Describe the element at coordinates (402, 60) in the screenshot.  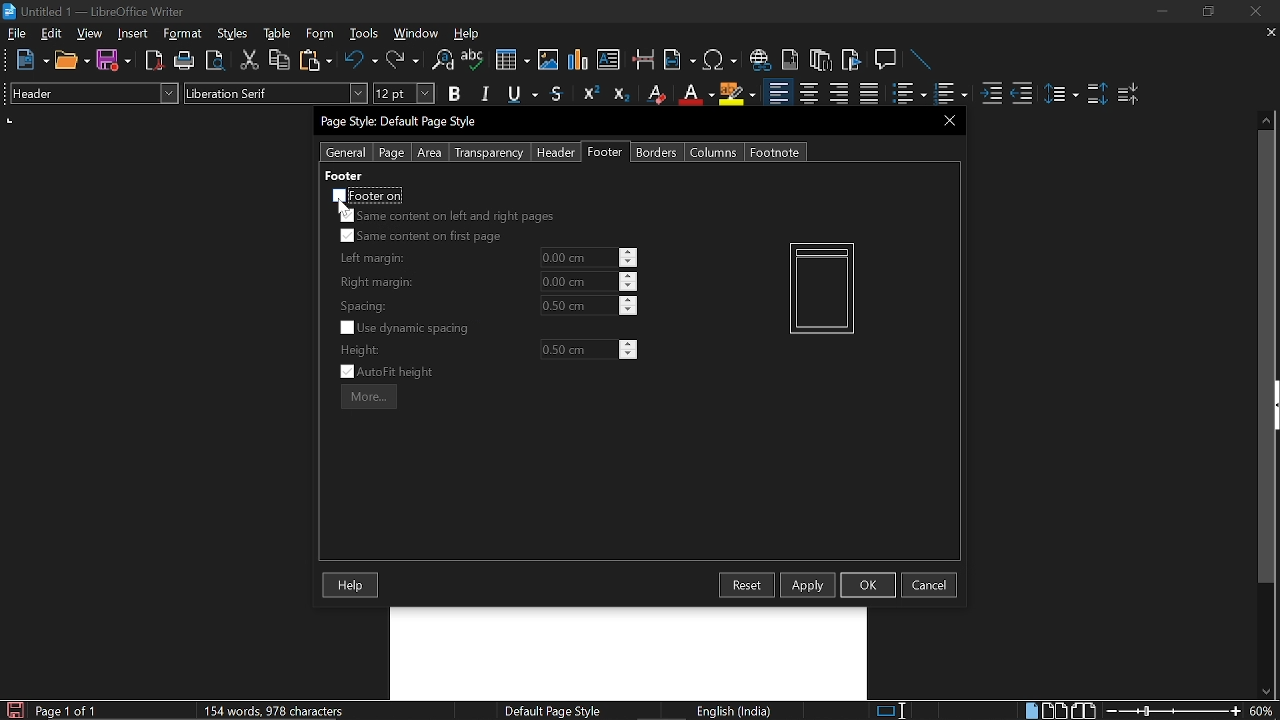
I see `Redo` at that location.